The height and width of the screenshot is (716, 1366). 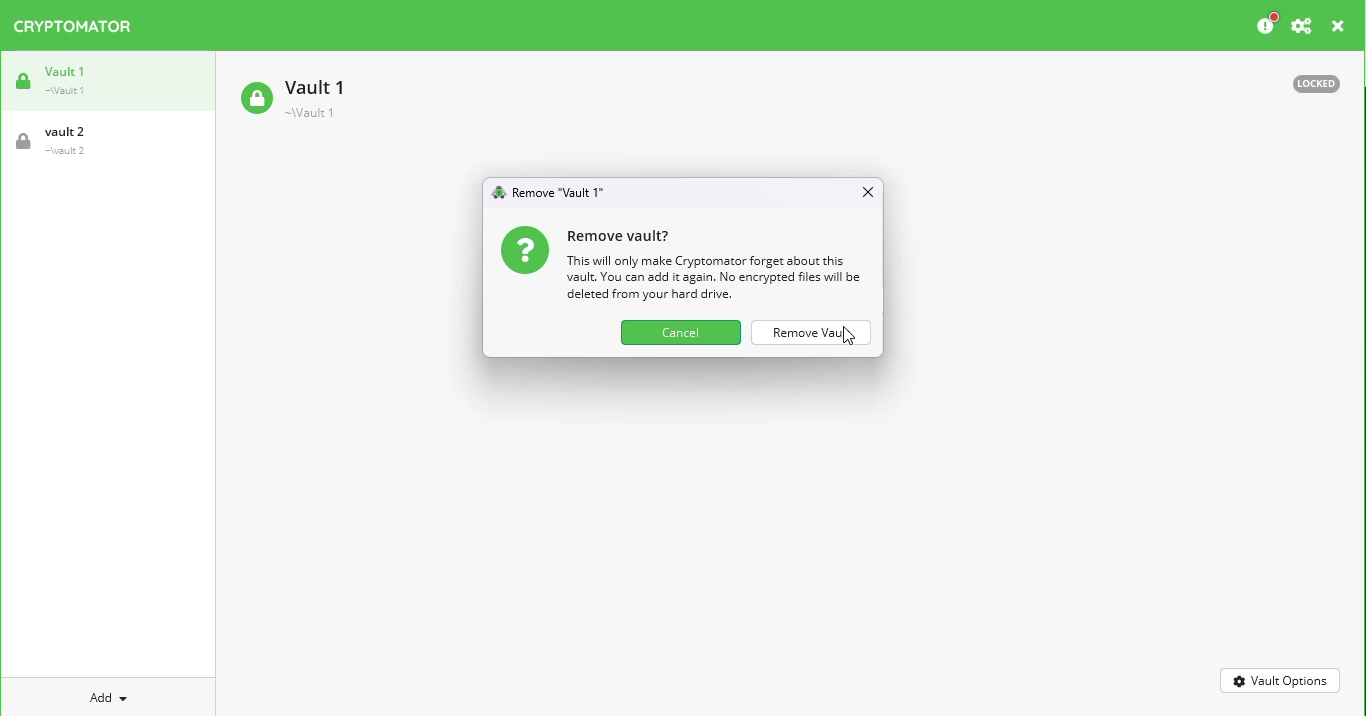 What do you see at coordinates (104, 698) in the screenshot?
I see `add vault` at bounding box center [104, 698].